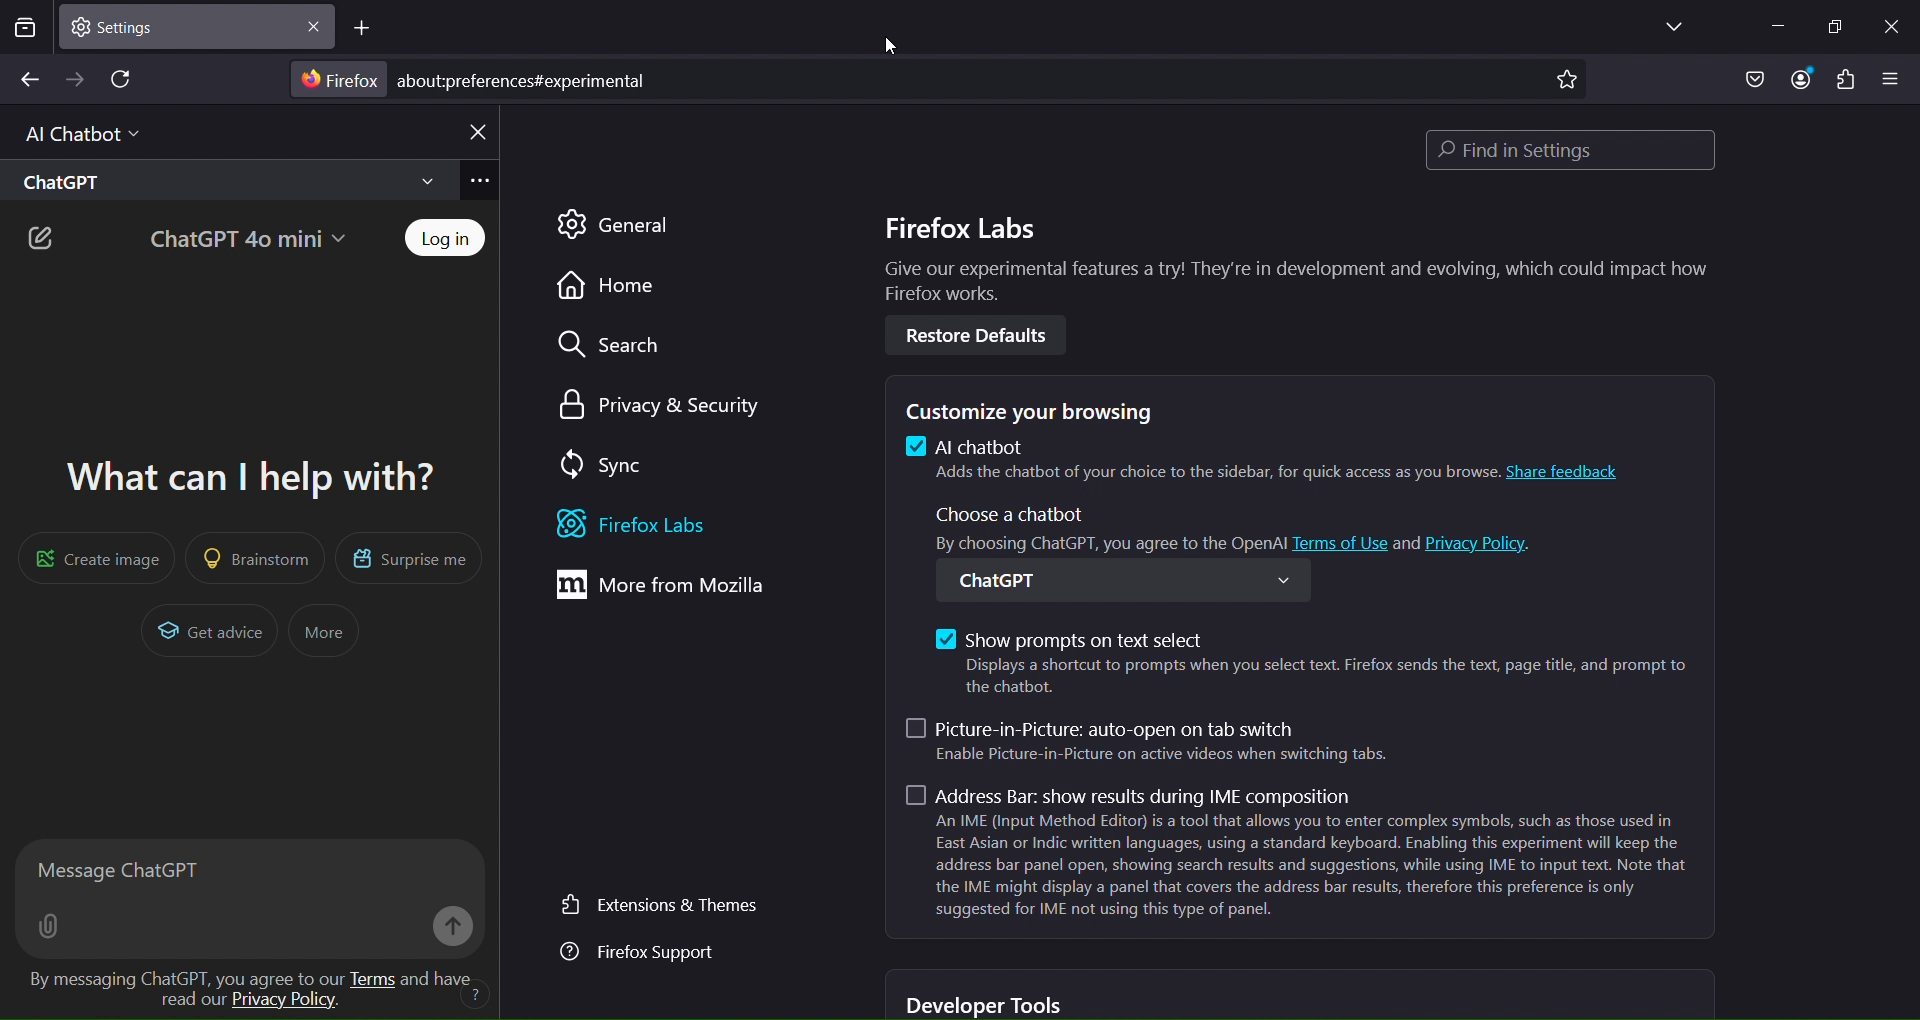 The image size is (1920, 1020). What do you see at coordinates (53, 927) in the screenshot?
I see `attach files` at bounding box center [53, 927].